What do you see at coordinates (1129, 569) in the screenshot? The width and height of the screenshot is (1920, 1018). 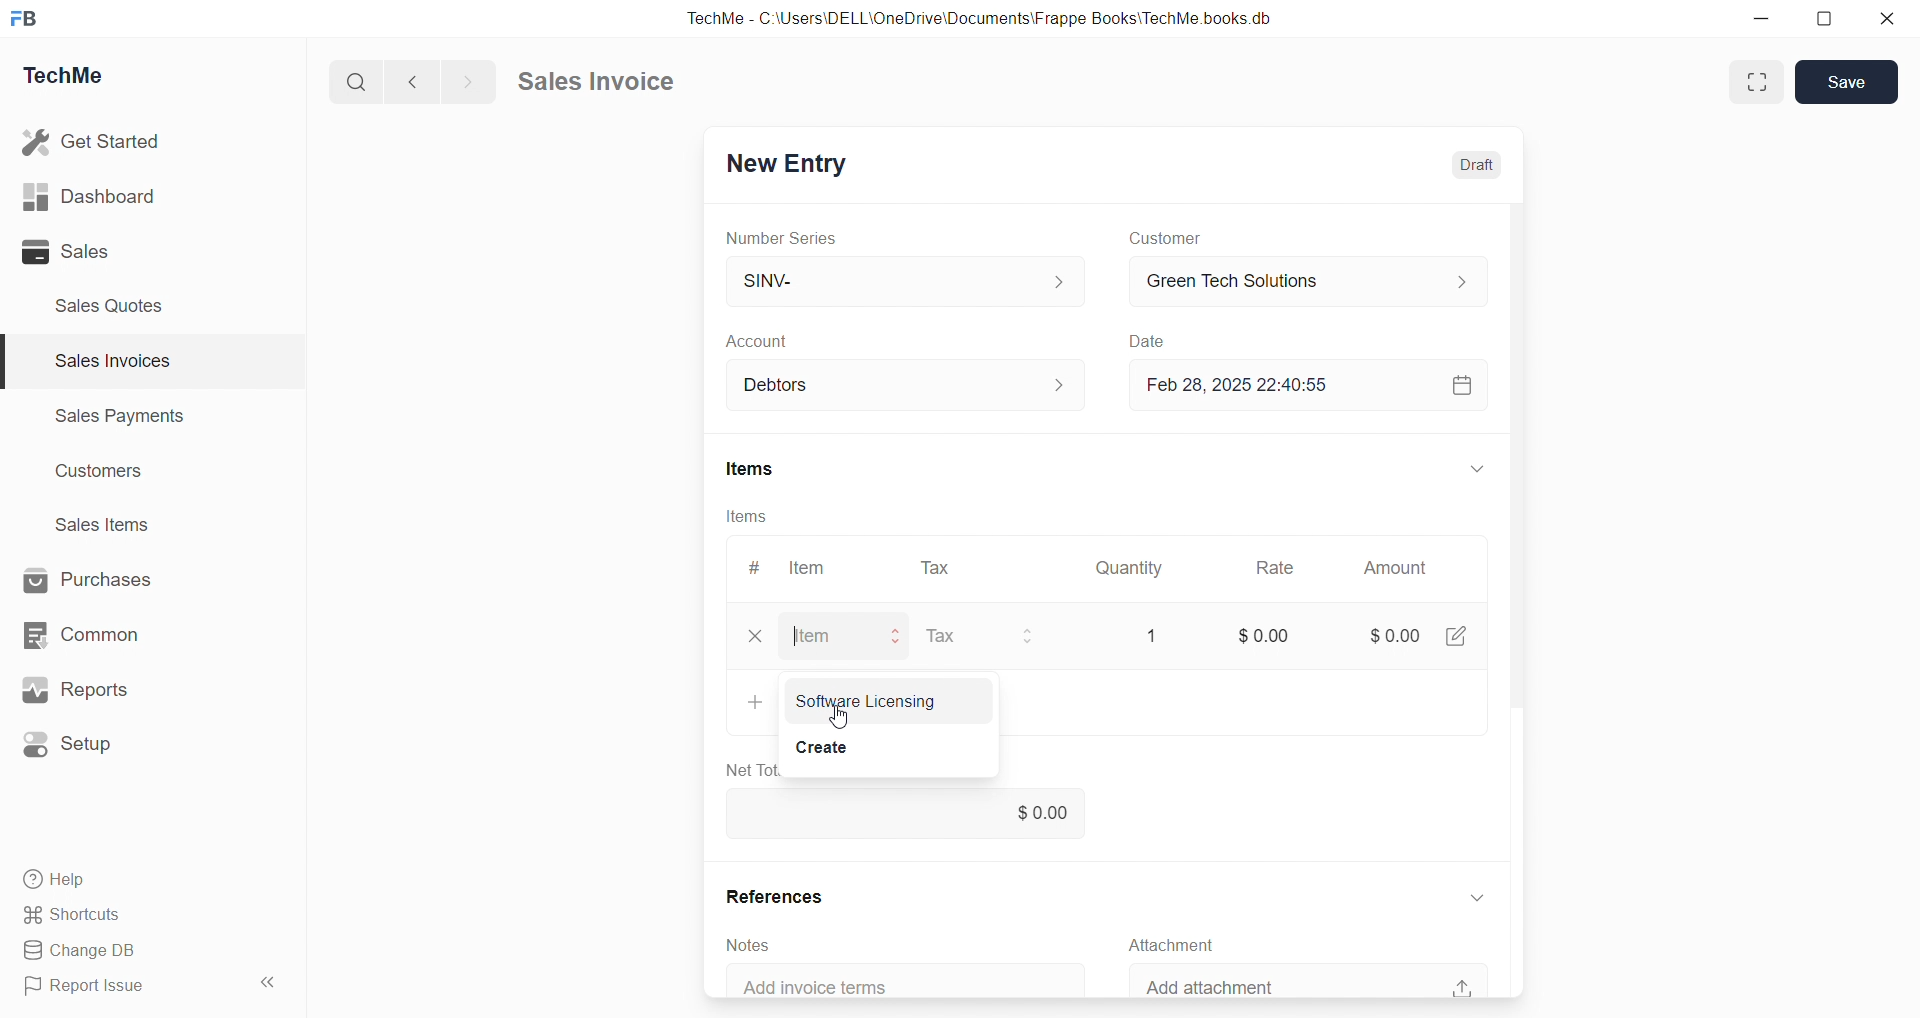 I see `Quantity` at bounding box center [1129, 569].